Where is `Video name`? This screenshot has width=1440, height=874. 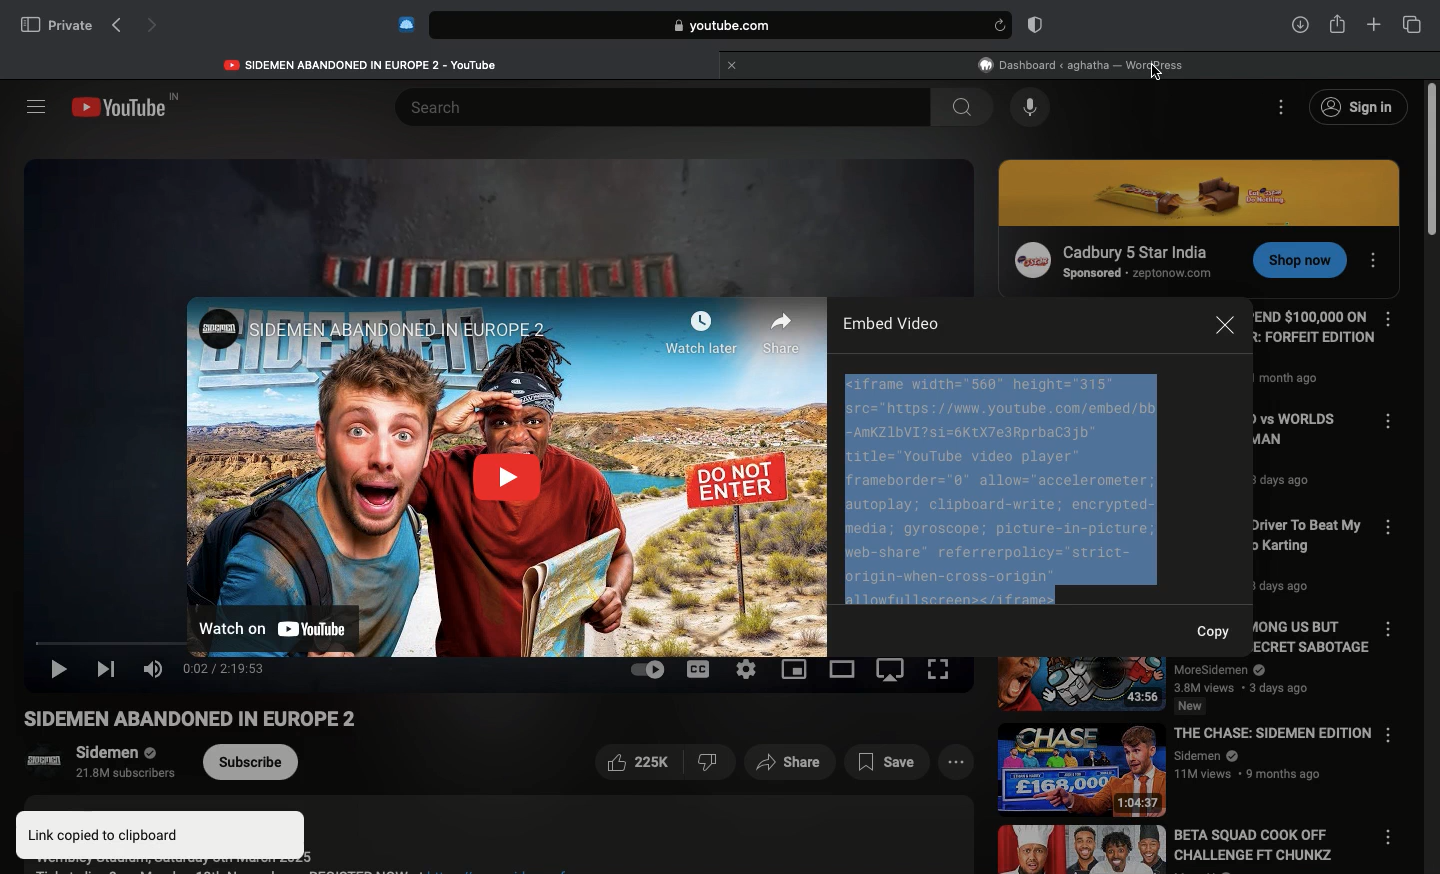 Video name is located at coordinates (1304, 458).